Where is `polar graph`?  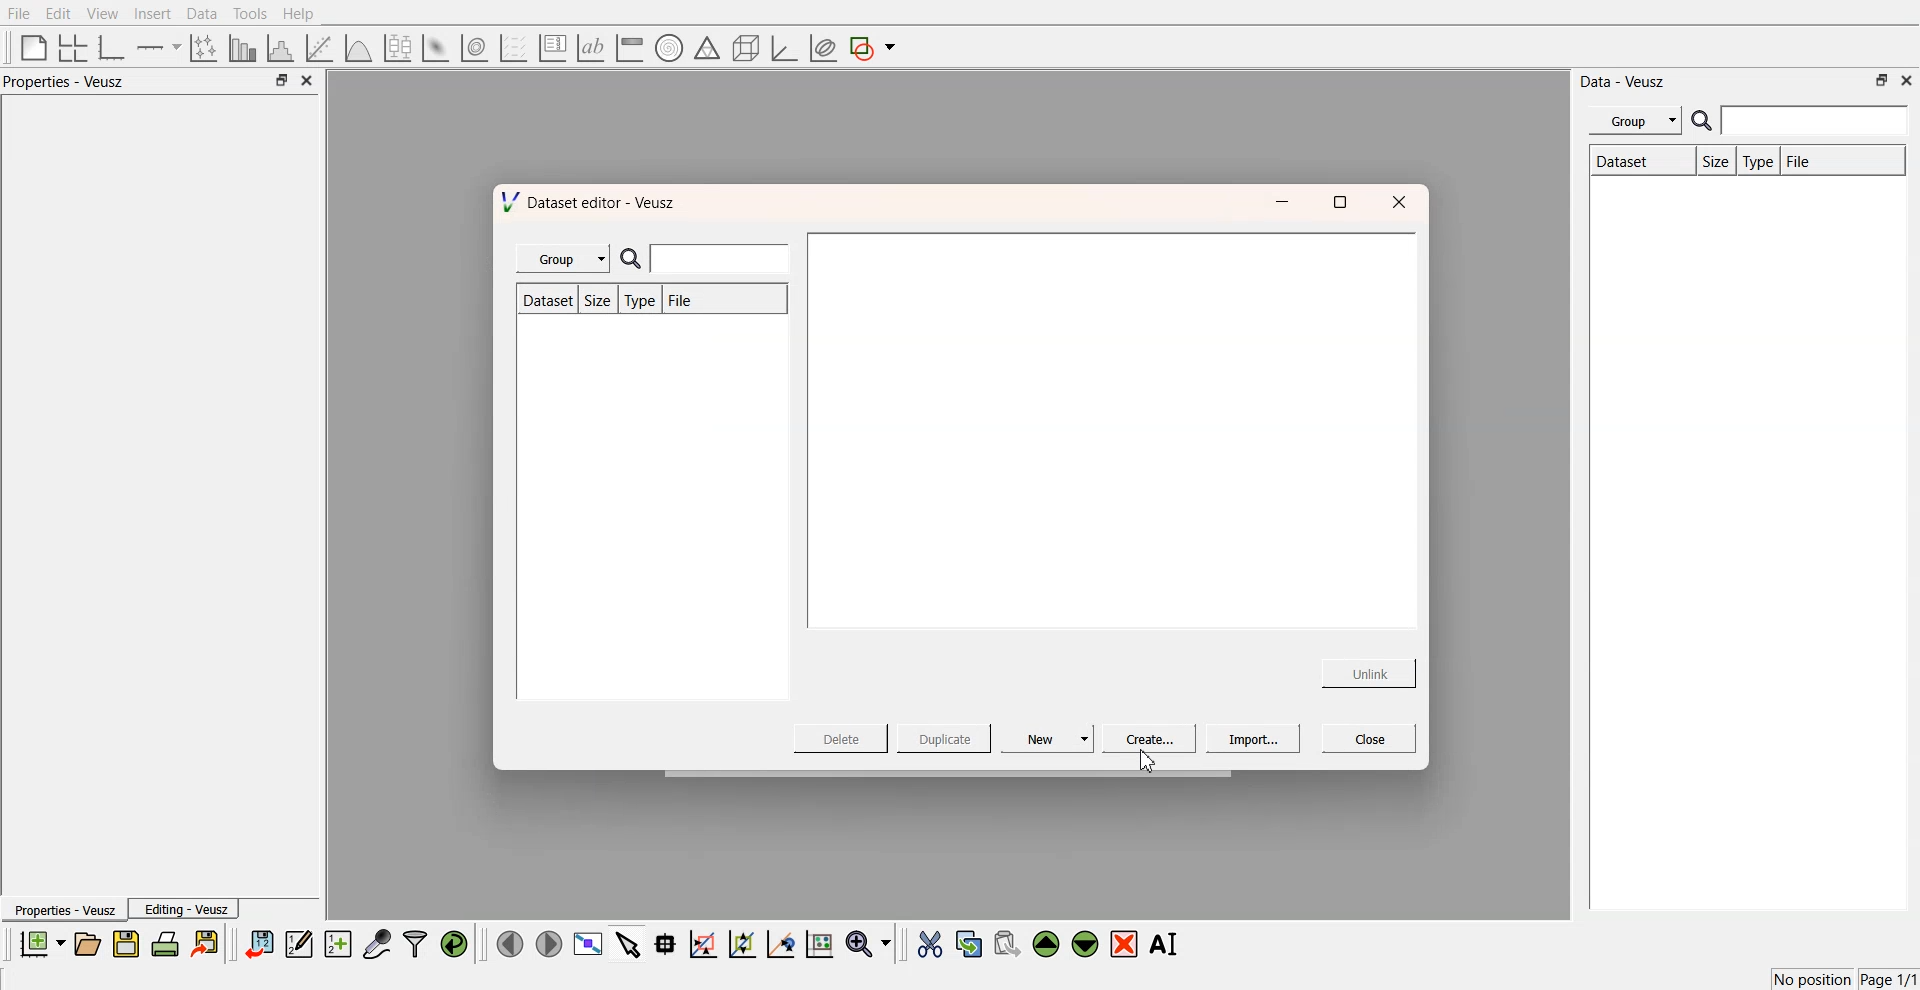
polar graph is located at coordinates (668, 50).